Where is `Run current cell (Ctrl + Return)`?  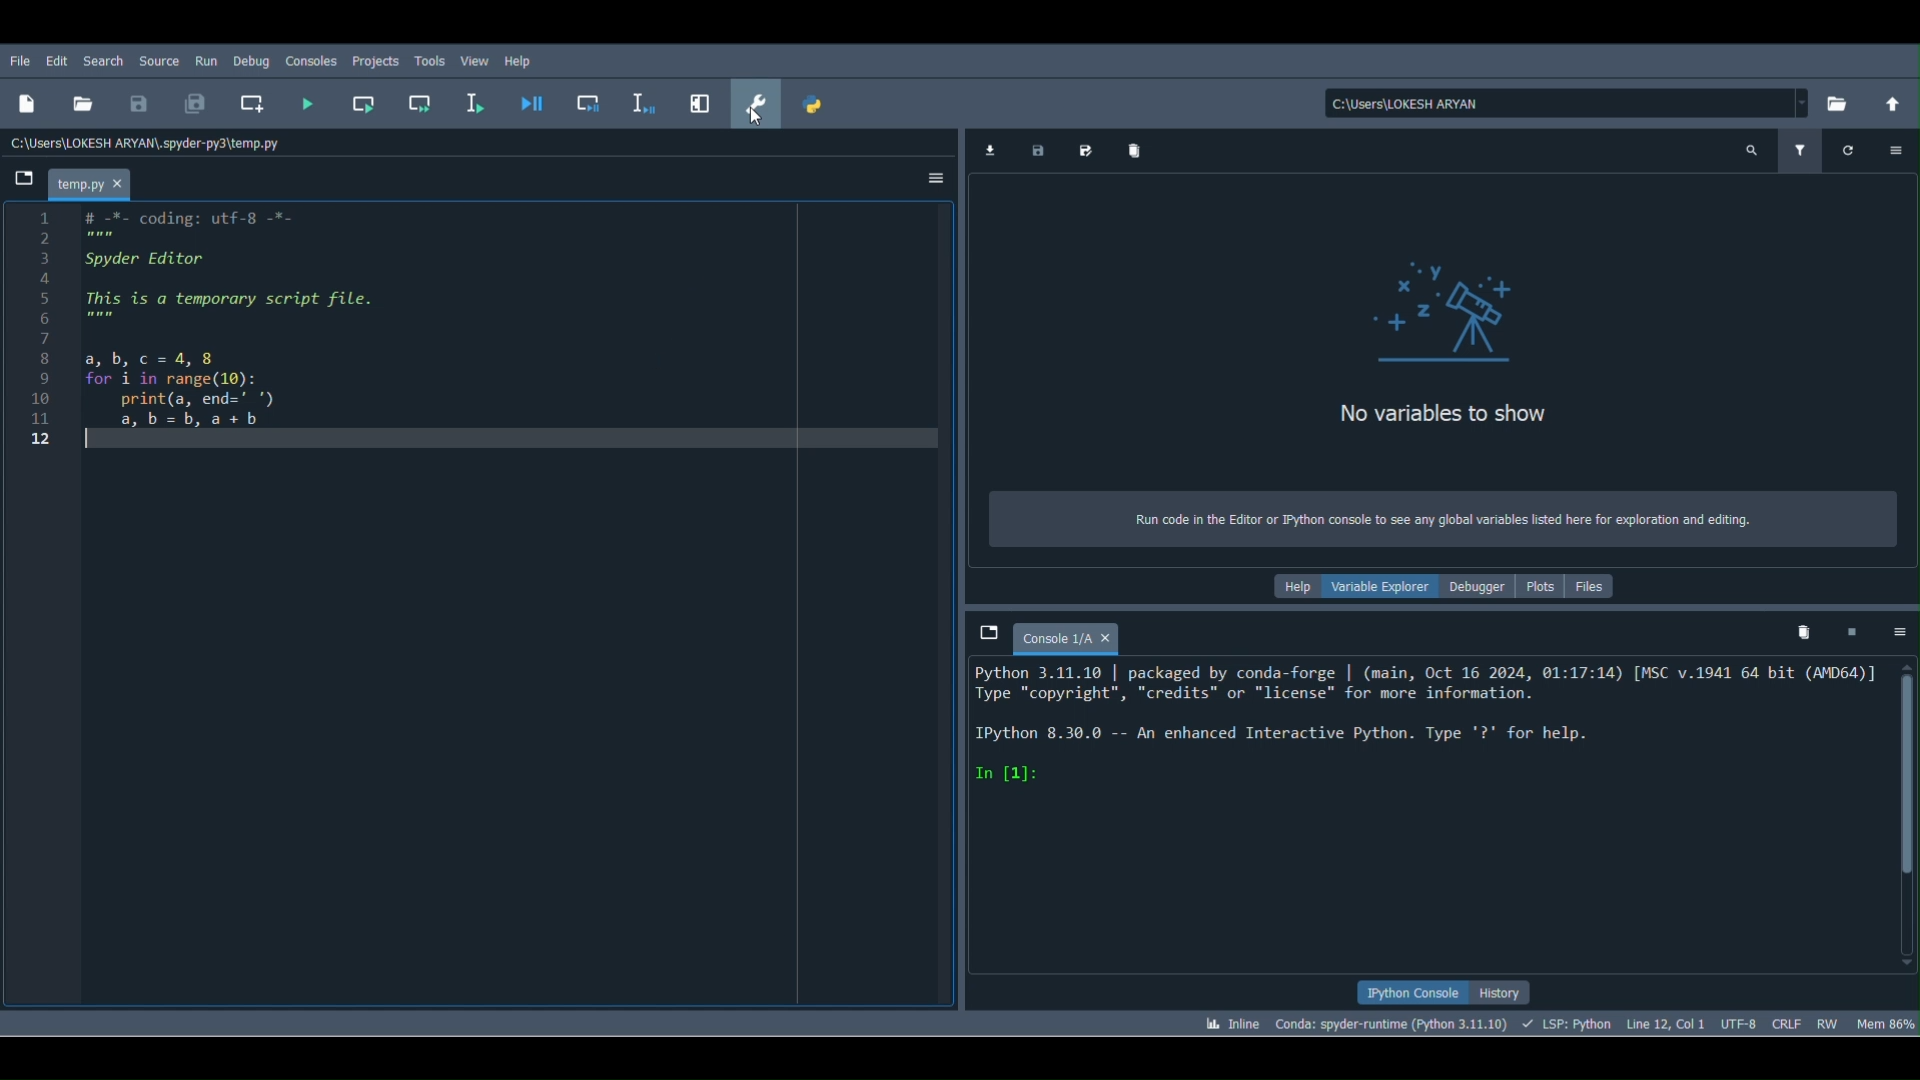 Run current cell (Ctrl + Return) is located at coordinates (364, 106).